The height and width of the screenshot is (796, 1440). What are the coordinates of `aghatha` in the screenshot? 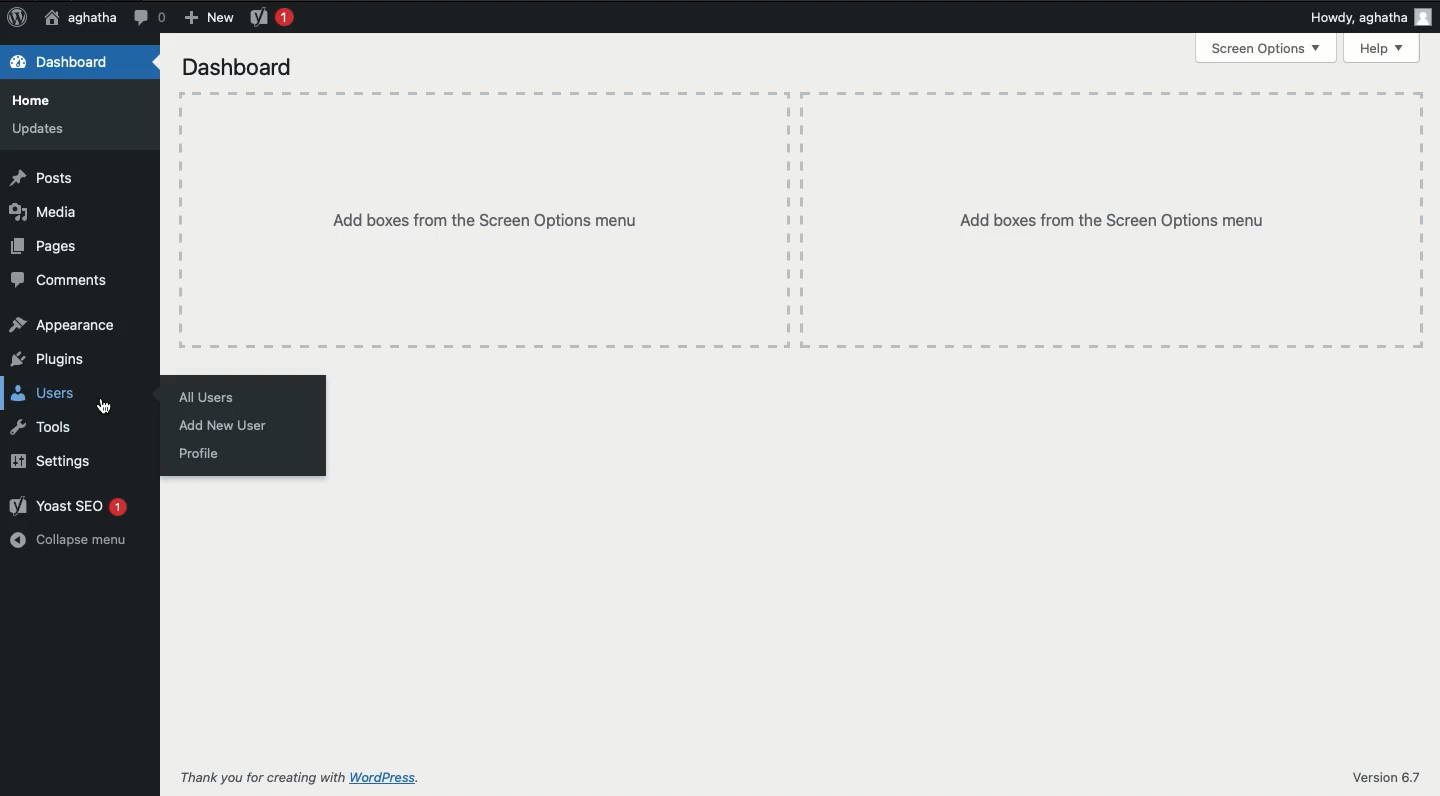 It's located at (77, 17).